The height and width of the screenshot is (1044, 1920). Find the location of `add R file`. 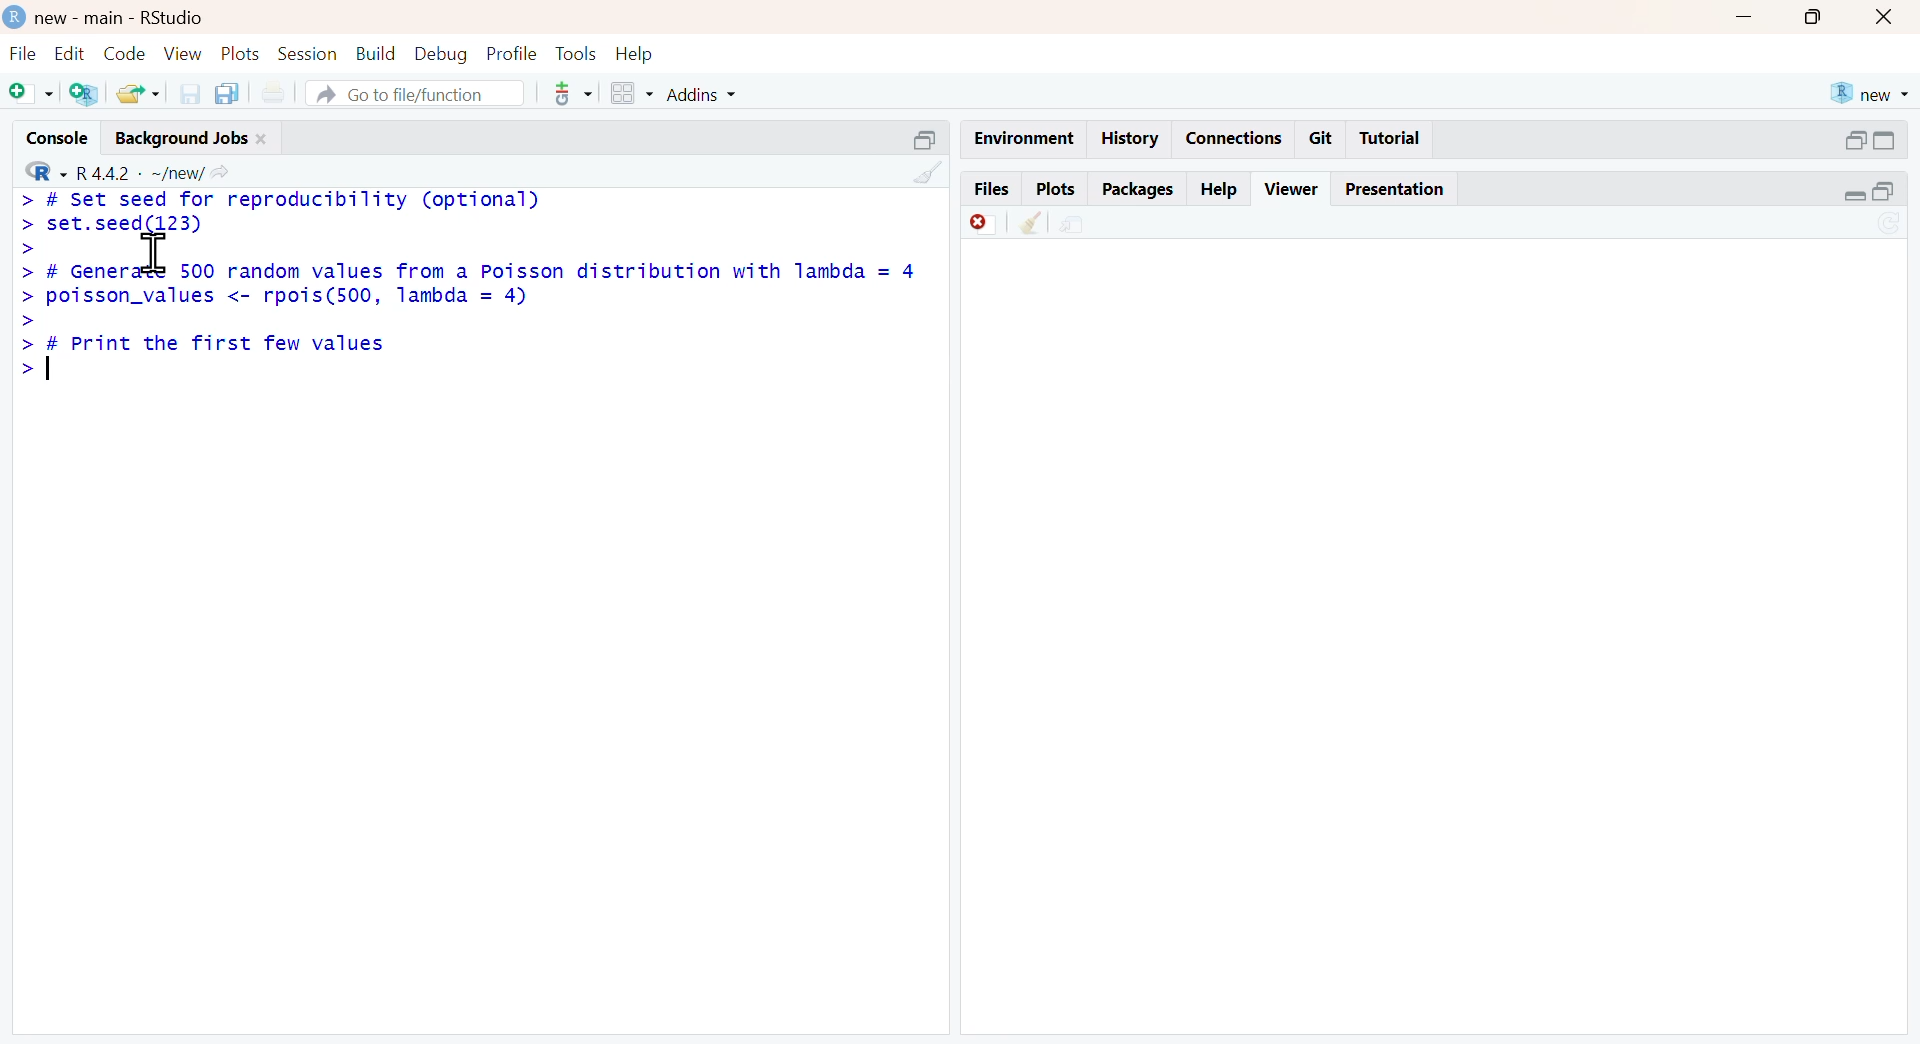

add R file is located at coordinates (87, 93).